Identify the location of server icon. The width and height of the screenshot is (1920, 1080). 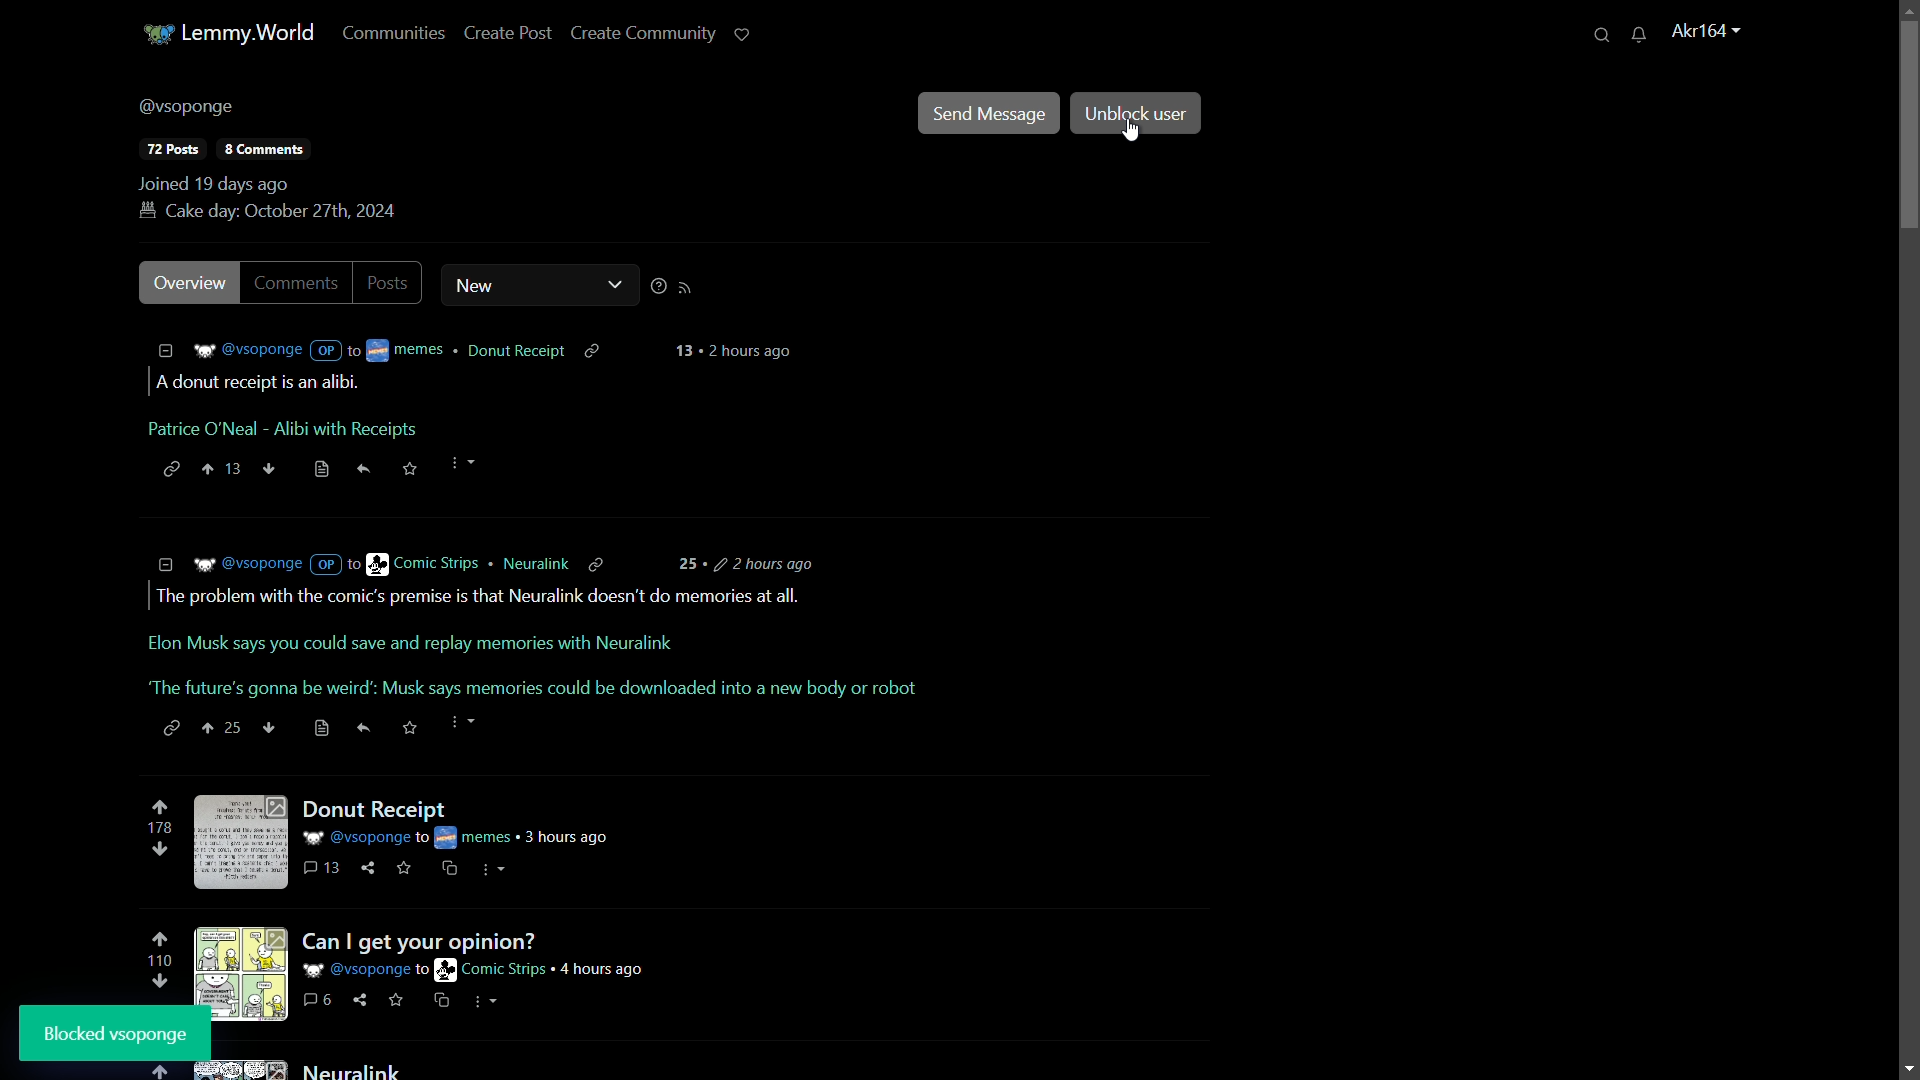
(155, 36).